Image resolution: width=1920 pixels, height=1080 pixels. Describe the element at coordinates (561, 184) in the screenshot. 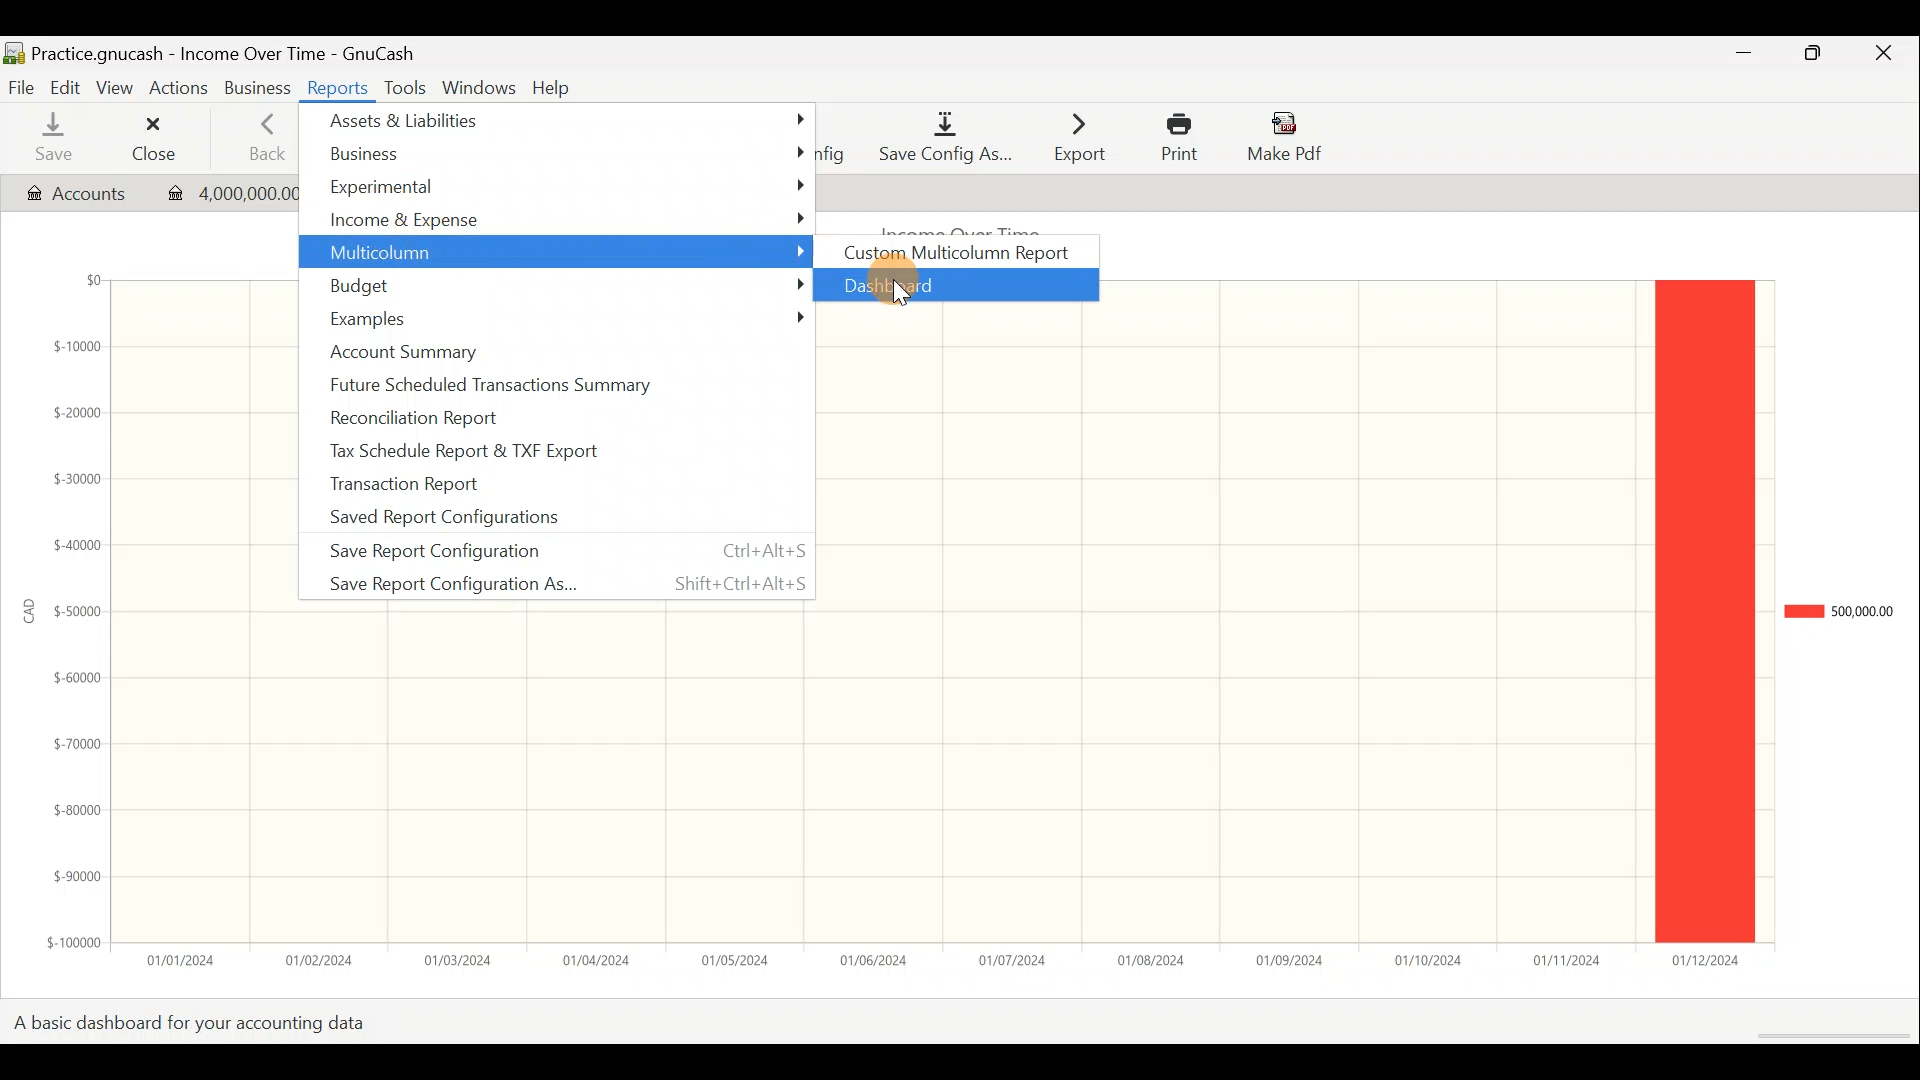

I see `Experimental` at that location.